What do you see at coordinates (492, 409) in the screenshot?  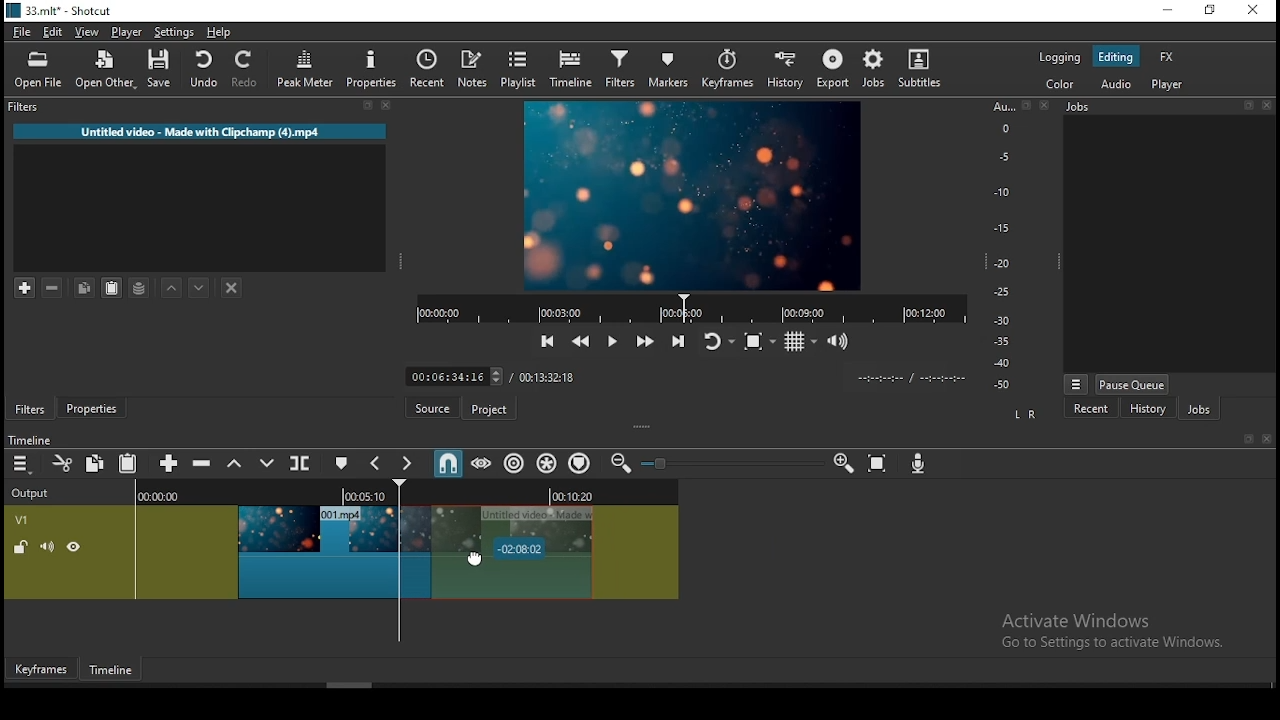 I see `Project` at bounding box center [492, 409].